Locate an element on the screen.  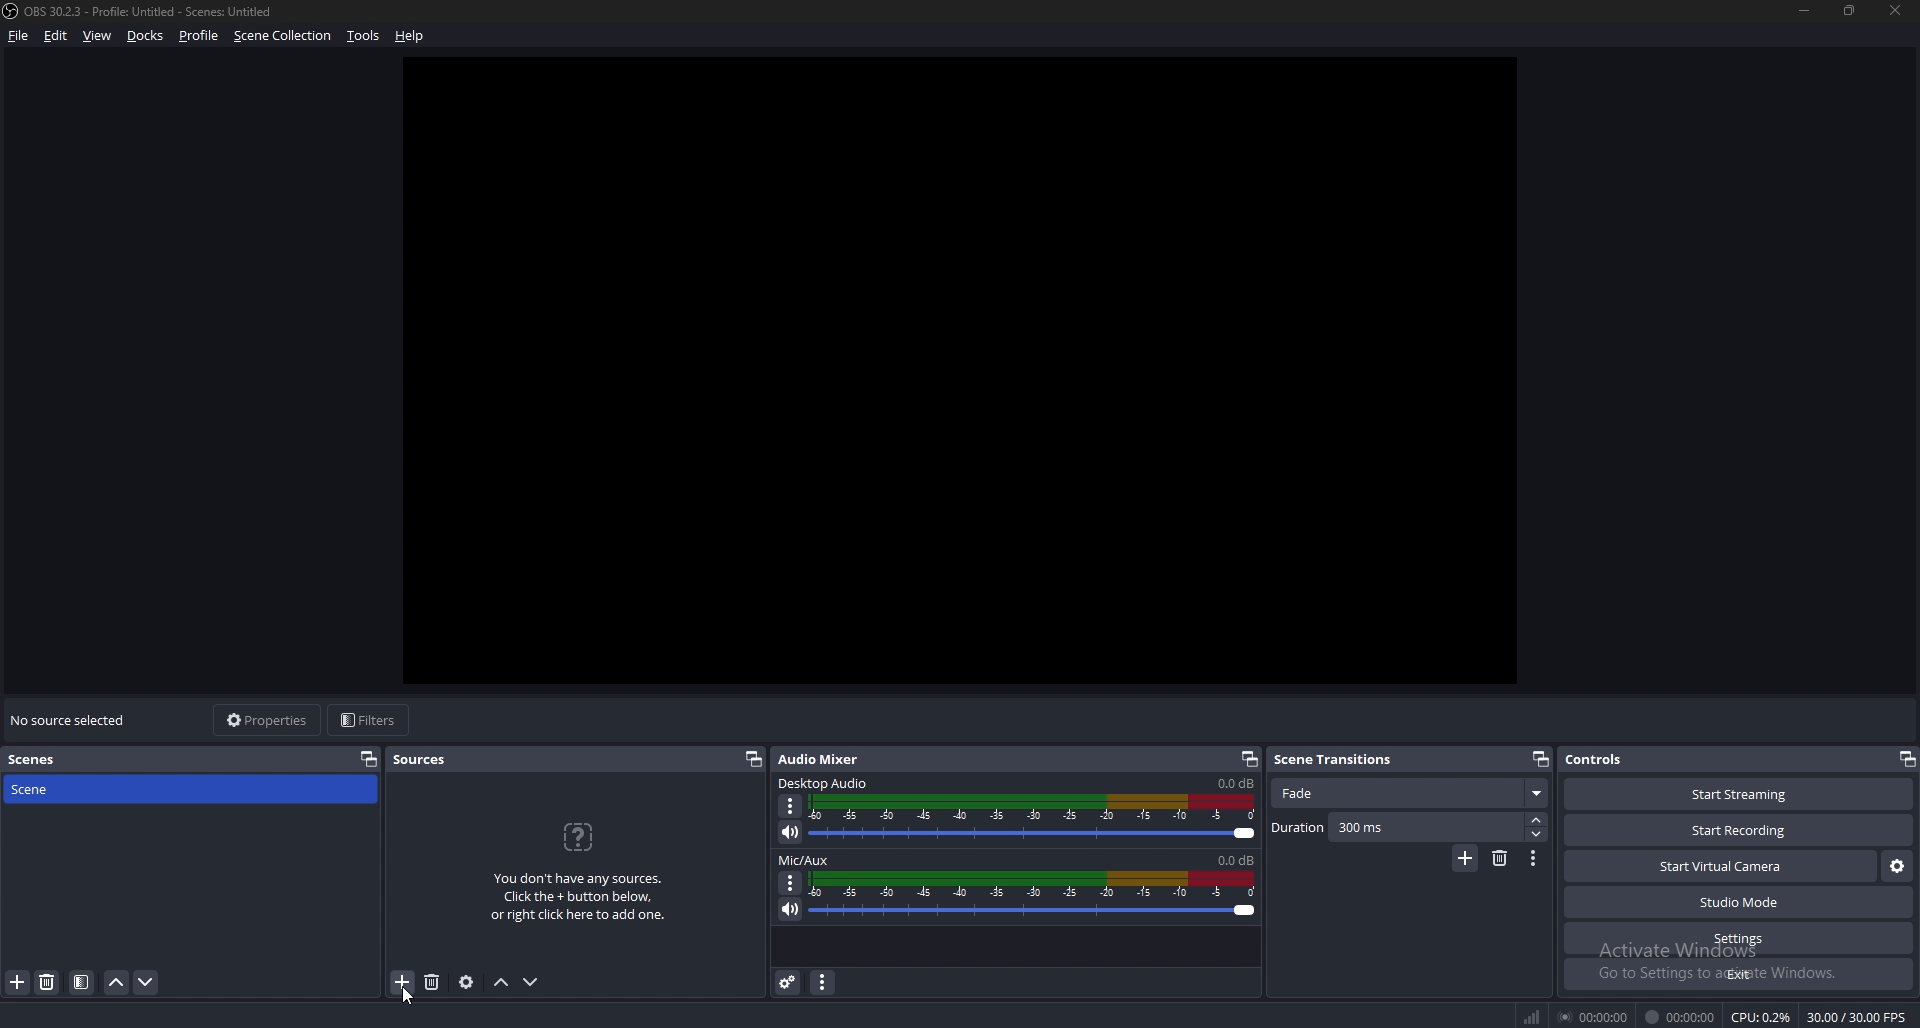
scenes is located at coordinates (42, 758).